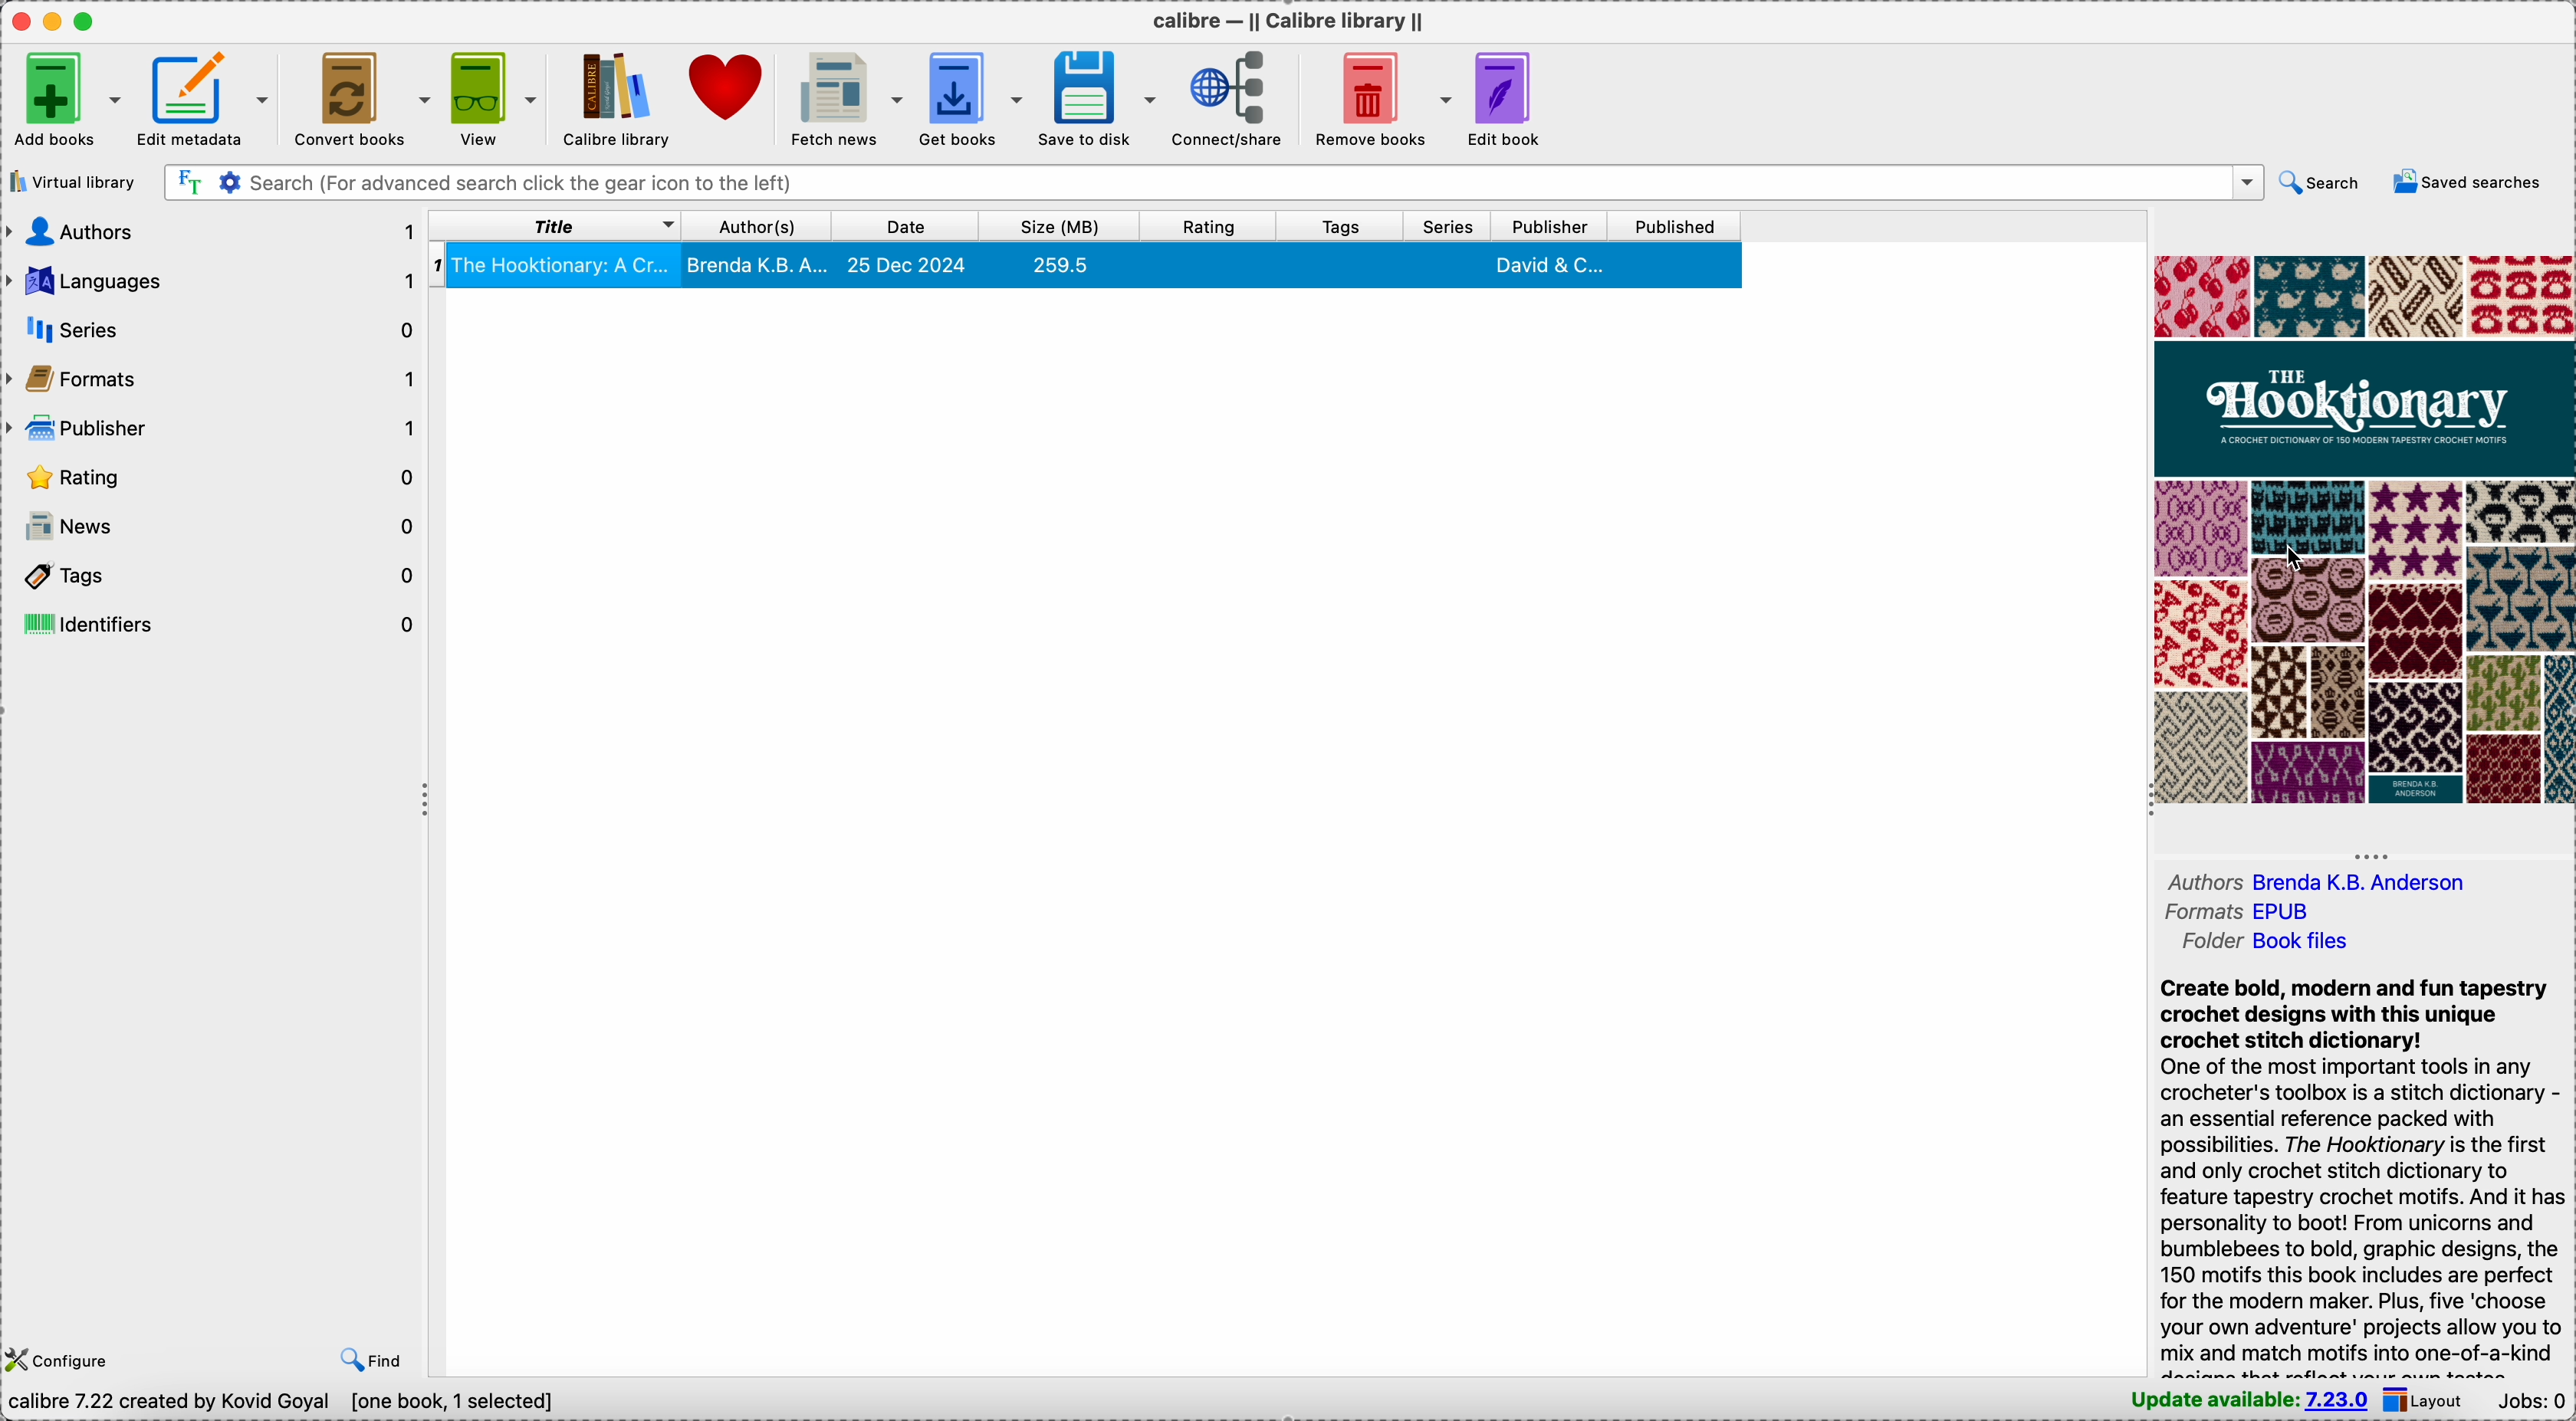 The height and width of the screenshot is (1421, 2576). What do you see at coordinates (2238, 915) in the screenshot?
I see `formats` at bounding box center [2238, 915].